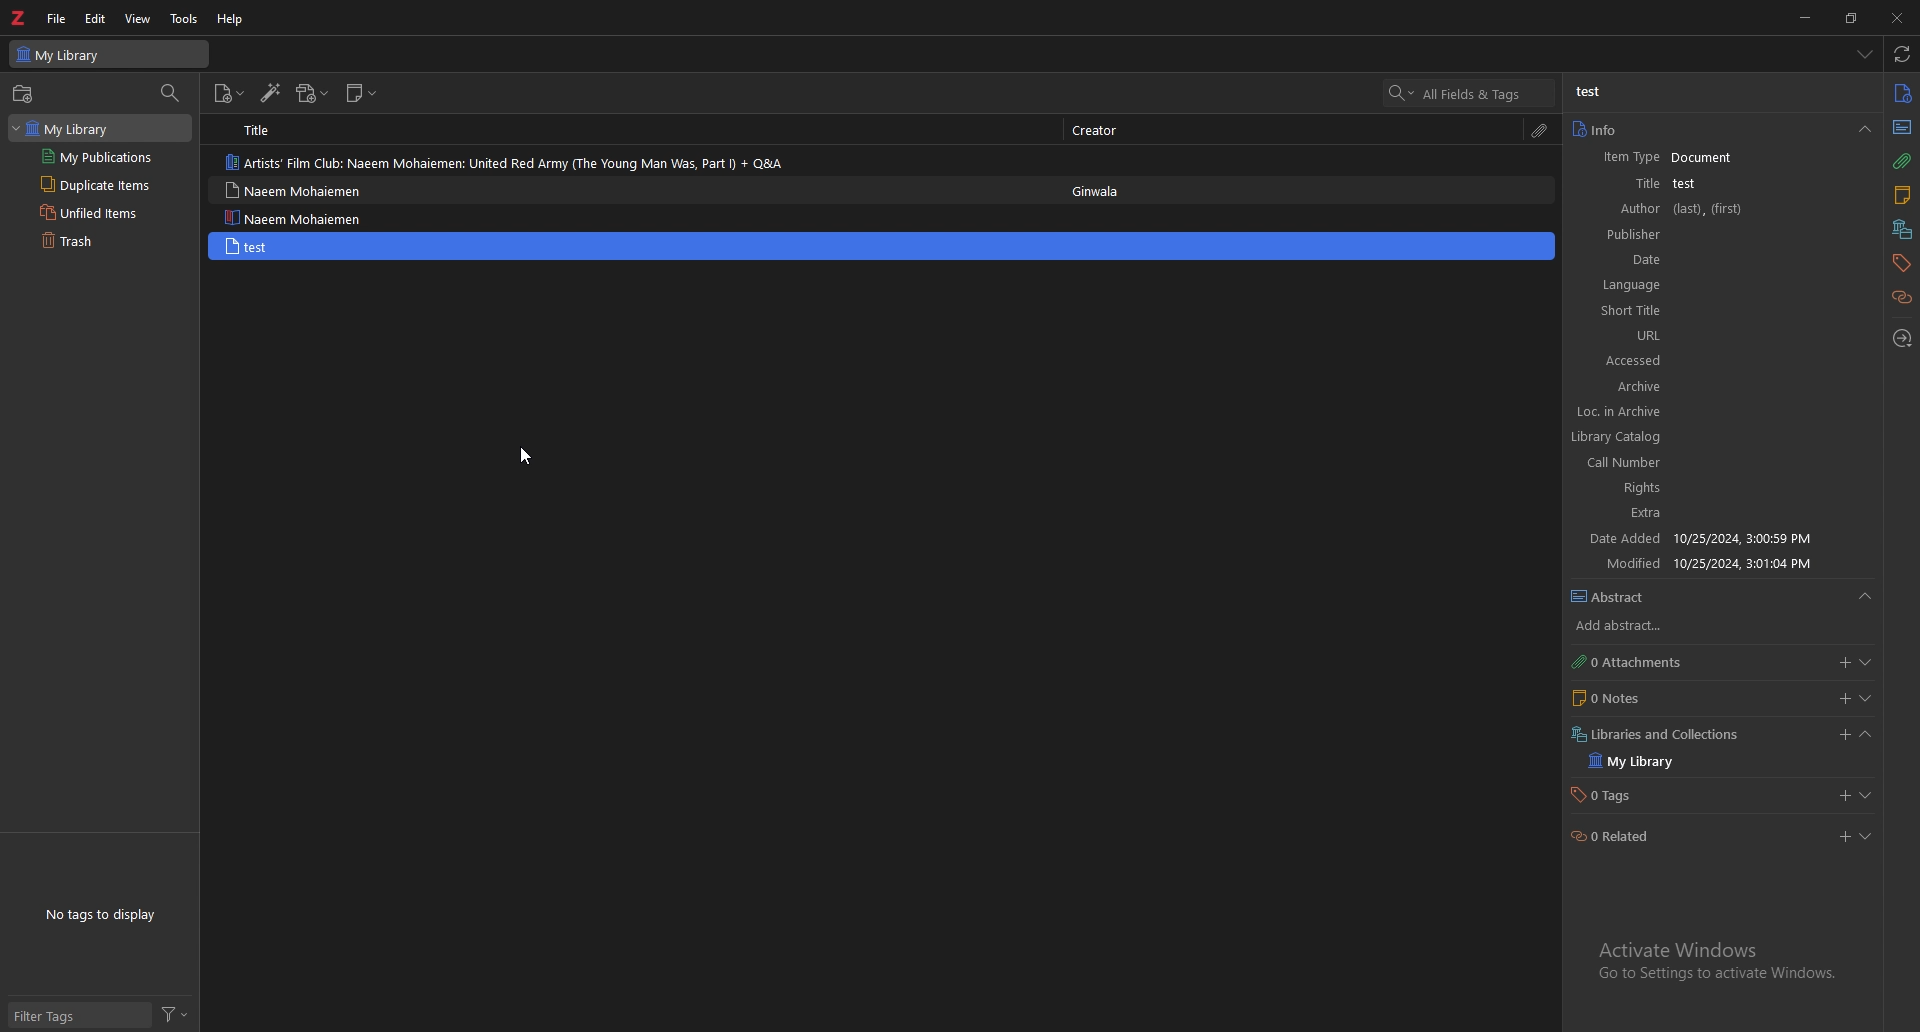 The image size is (1920, 1032). I want to click on library, so click(73, 127).